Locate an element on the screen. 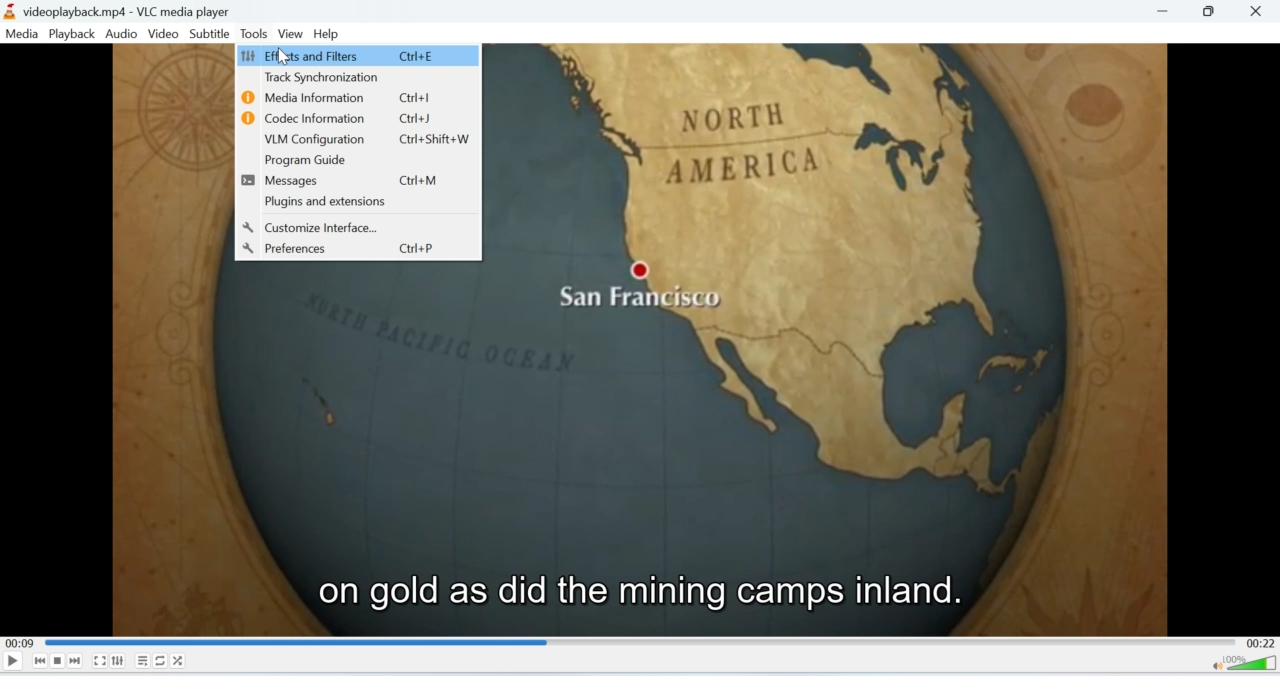  Stop is located at coordinates (58, 662).